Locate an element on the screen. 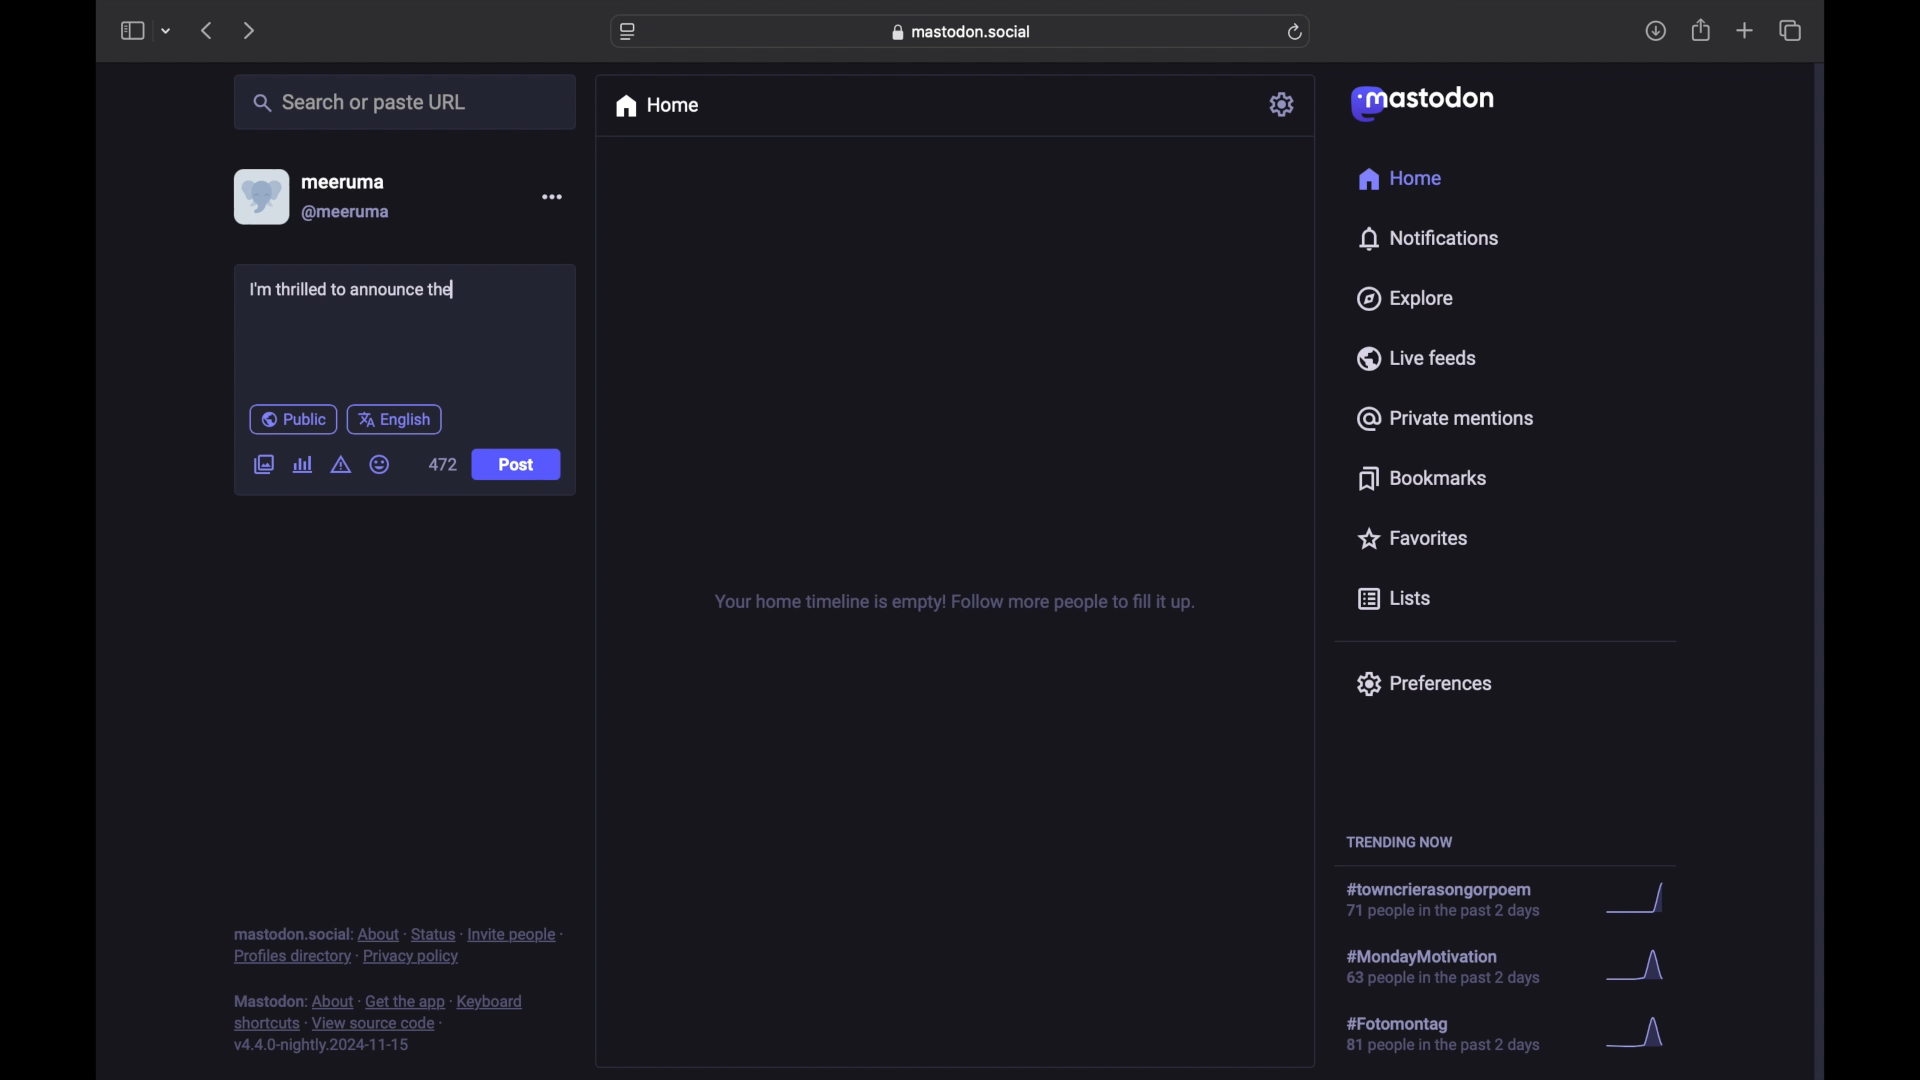 Image resolution: width=1920 pixels, height=1080 pixels. private mentions is located at coordinates (1444, 418).